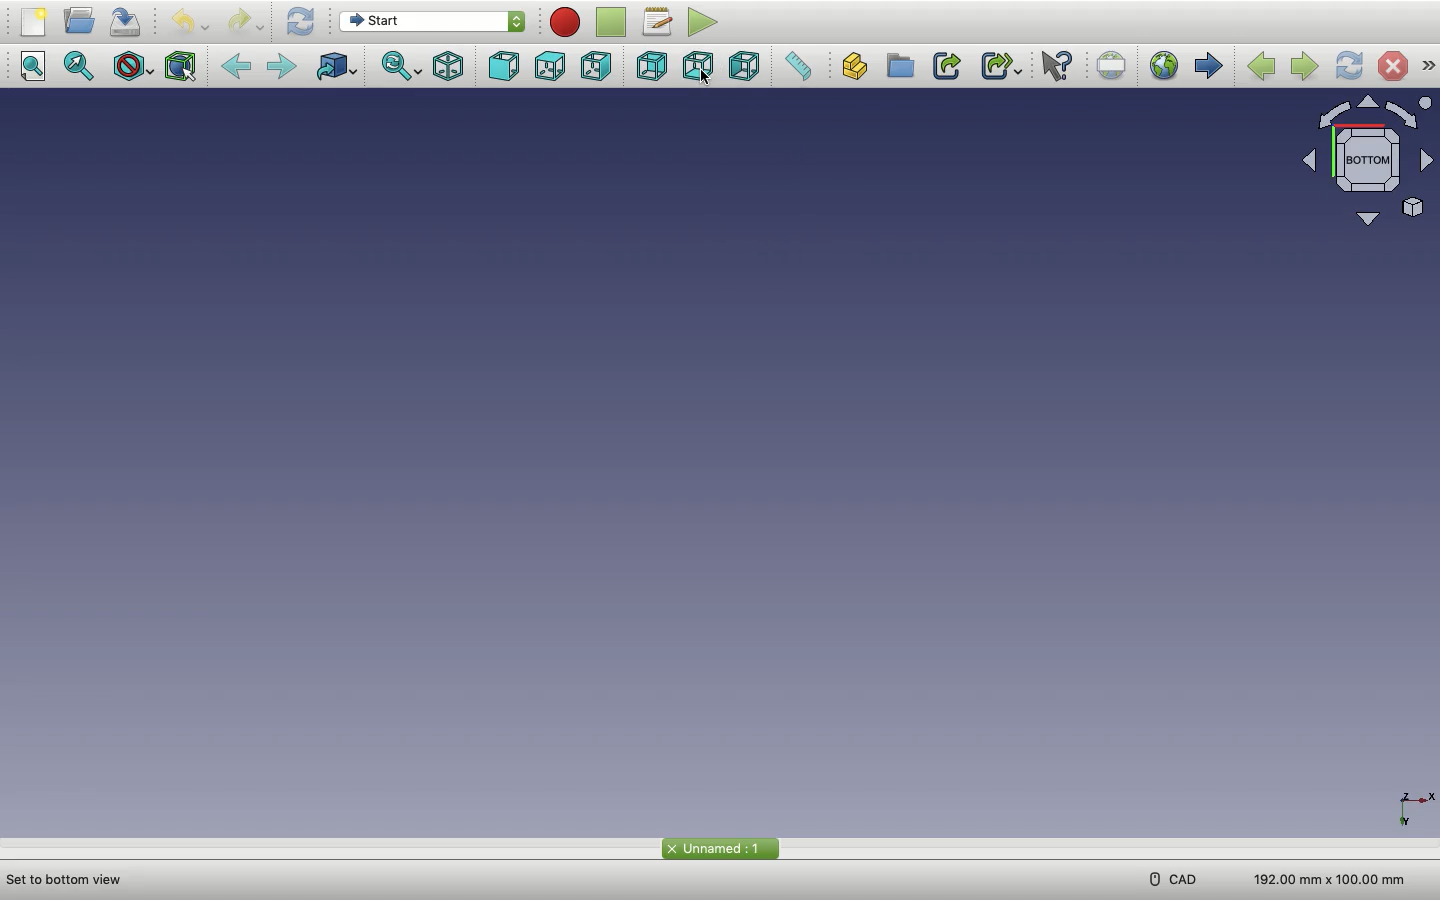 Image resolution: width=1440 pixels, height=900 pixels. I want to click on Stop macro reading, so click(614, 22).